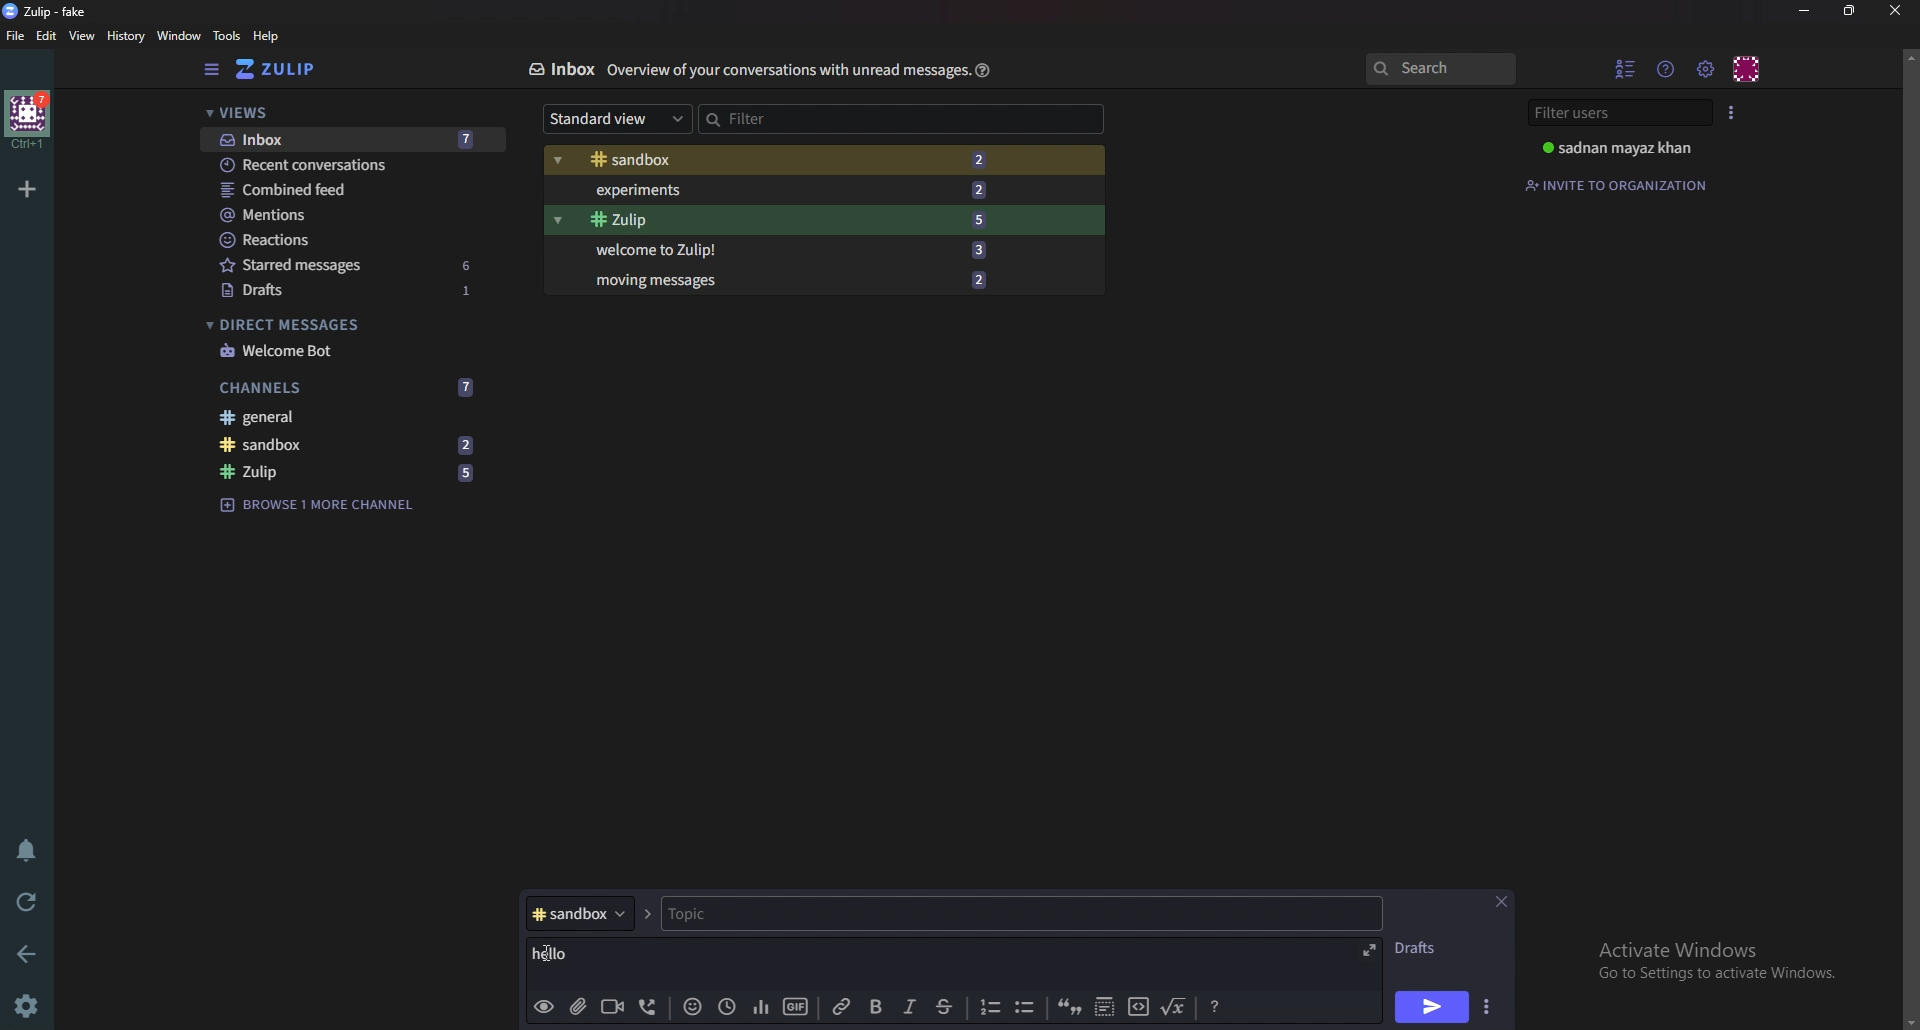  I want to click on Italic, so click(913, 1008).